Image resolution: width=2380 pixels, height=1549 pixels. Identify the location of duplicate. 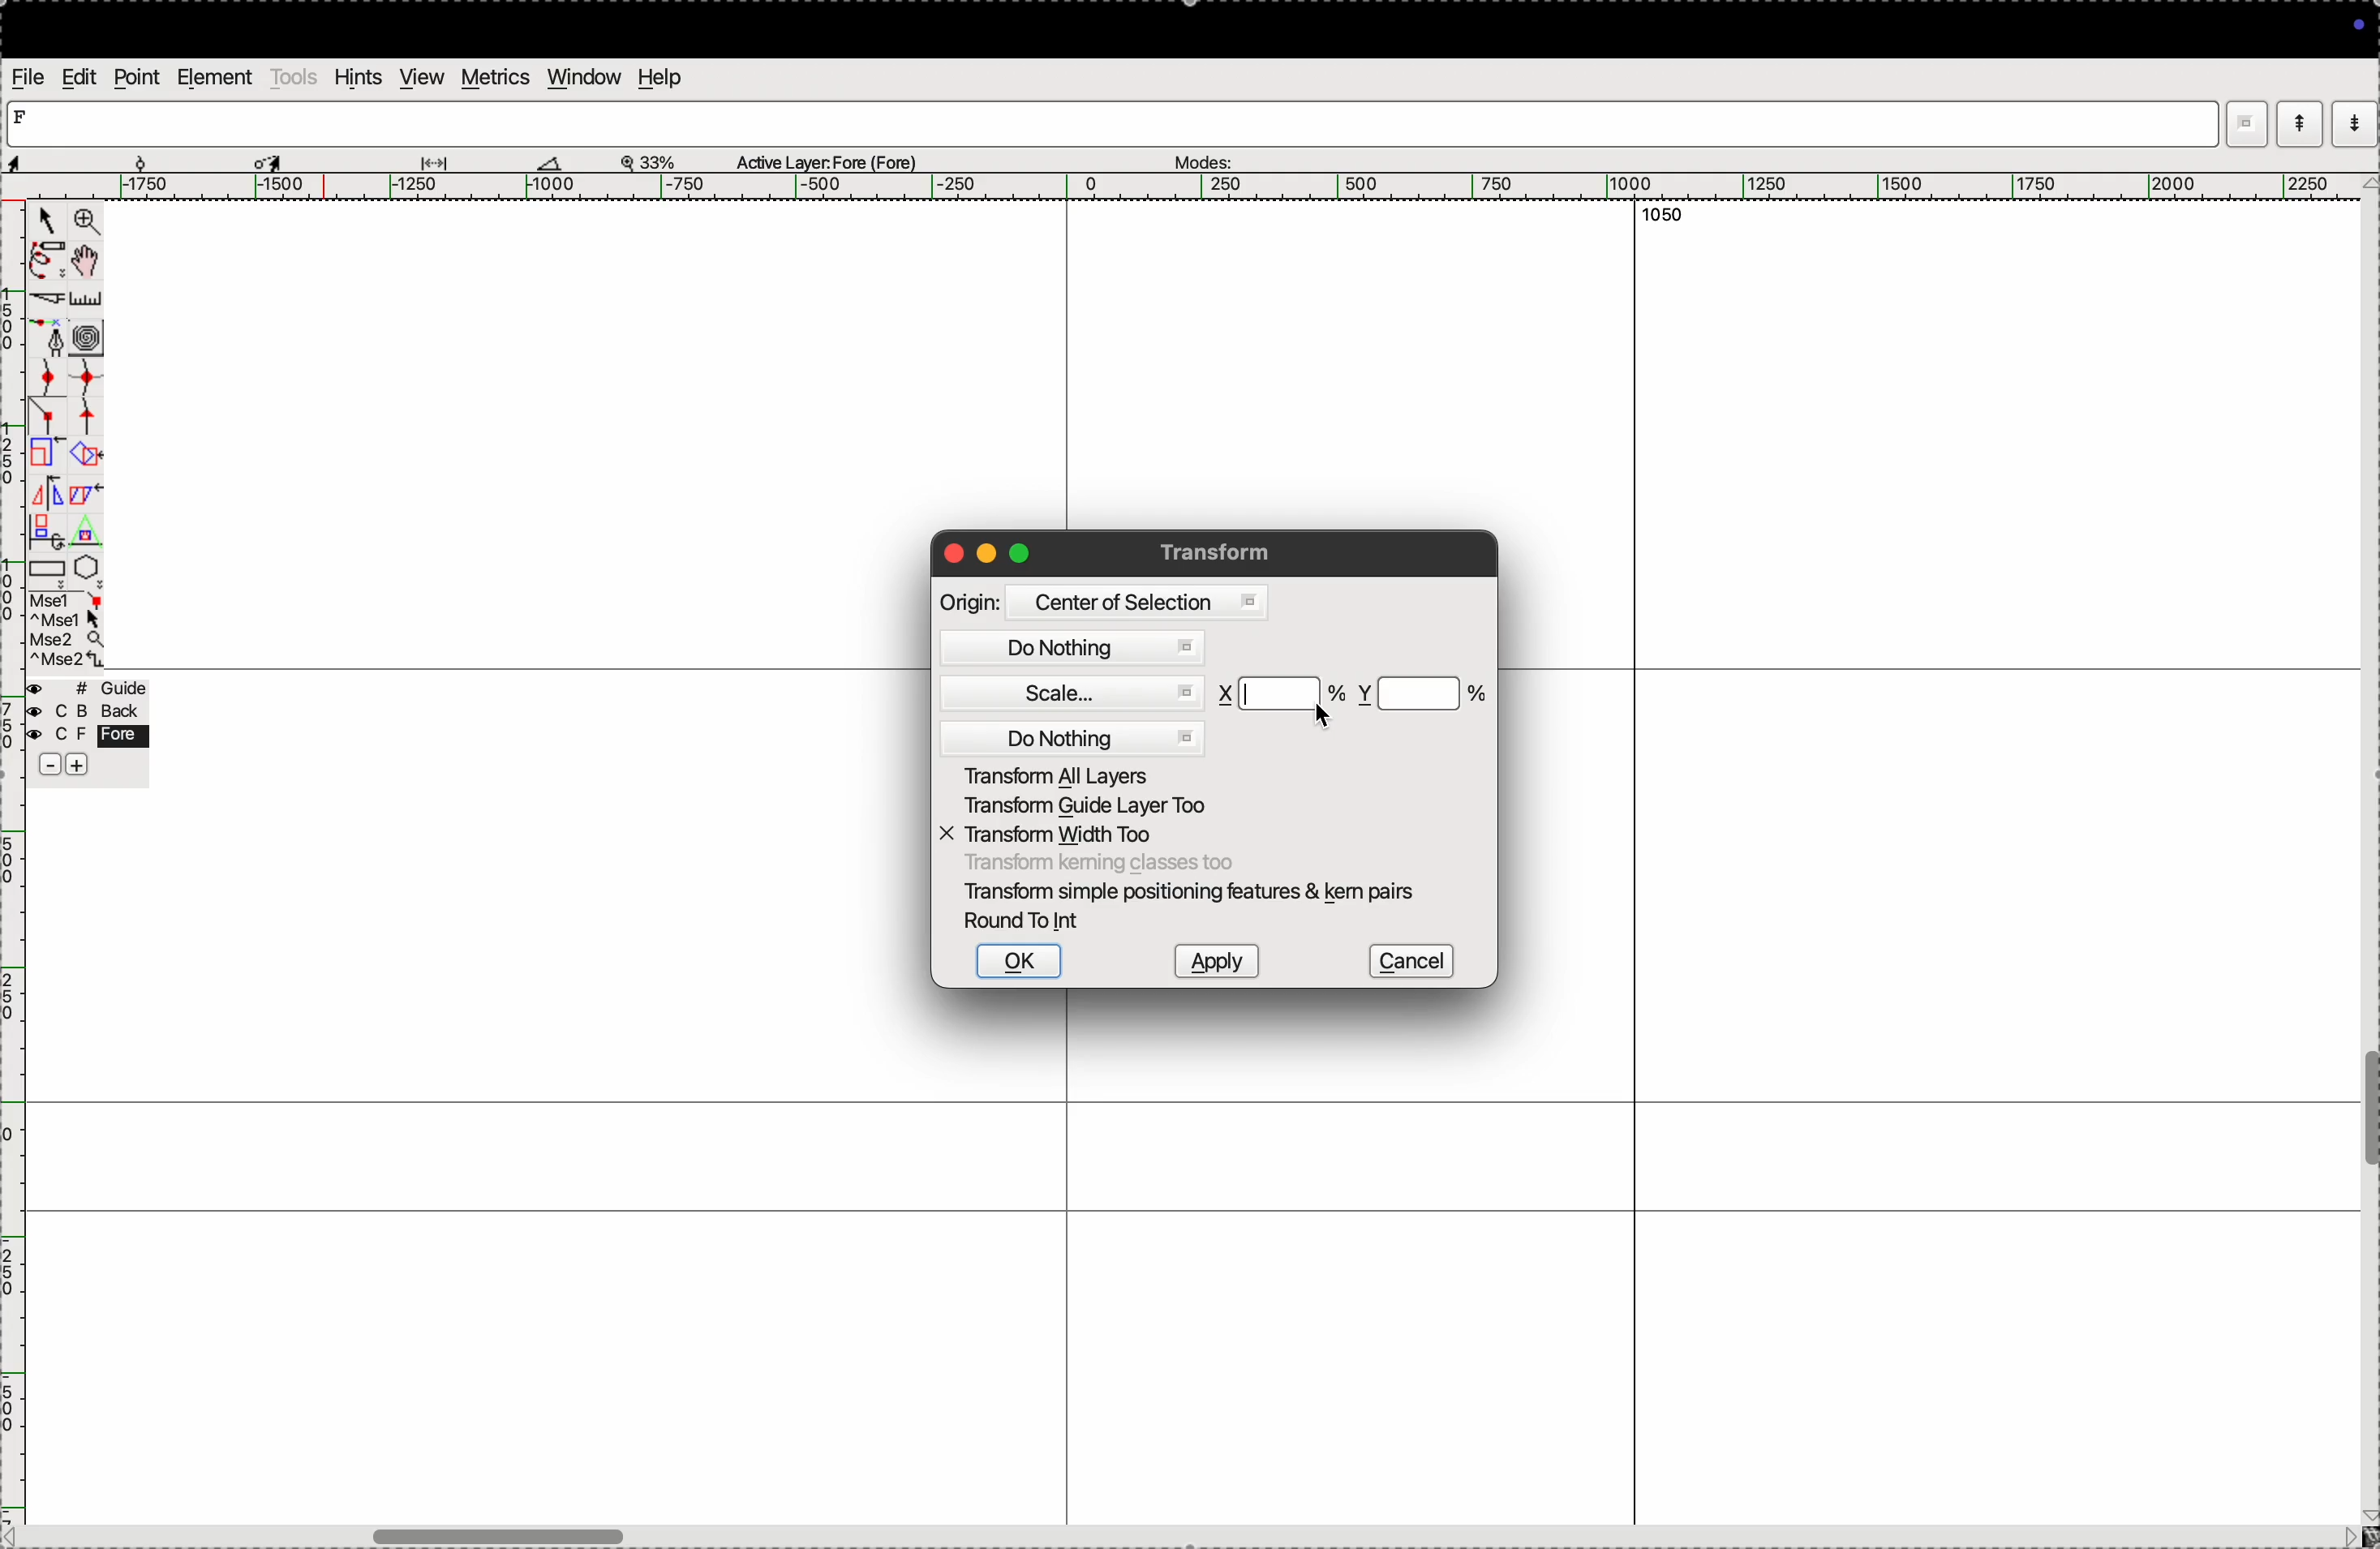
(42, 533).